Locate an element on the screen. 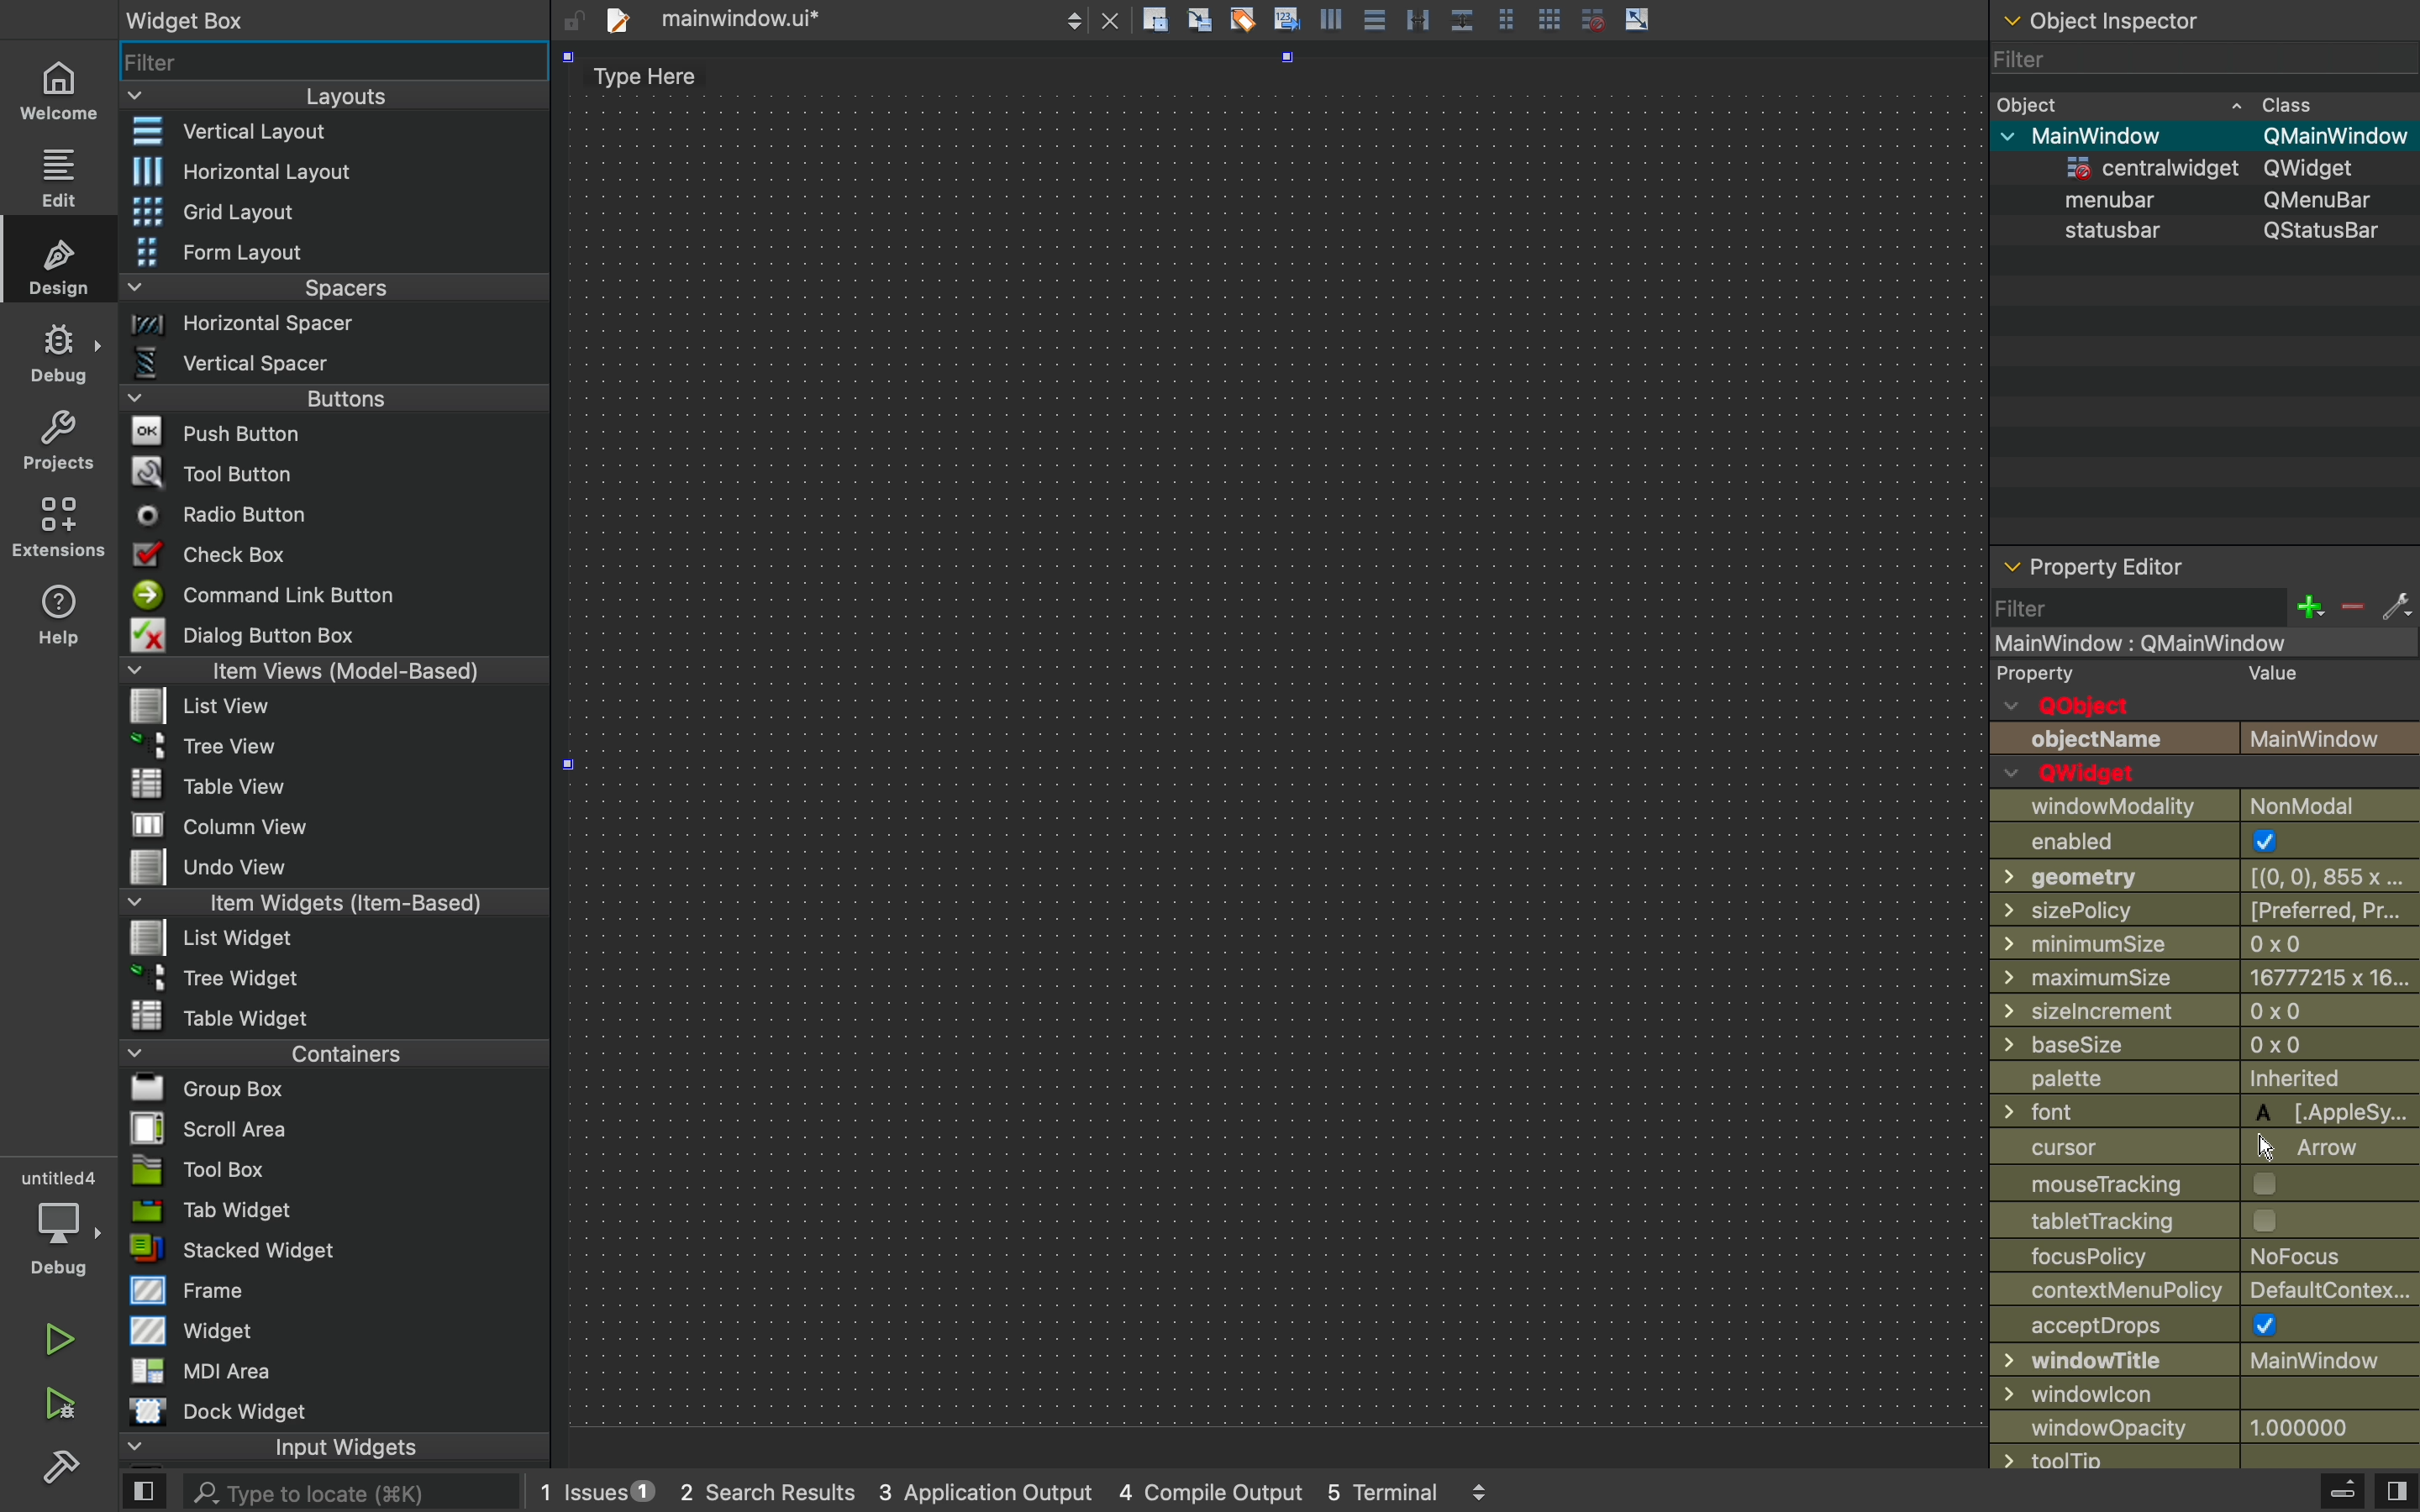  object section is located at coordinates (2199, 23).